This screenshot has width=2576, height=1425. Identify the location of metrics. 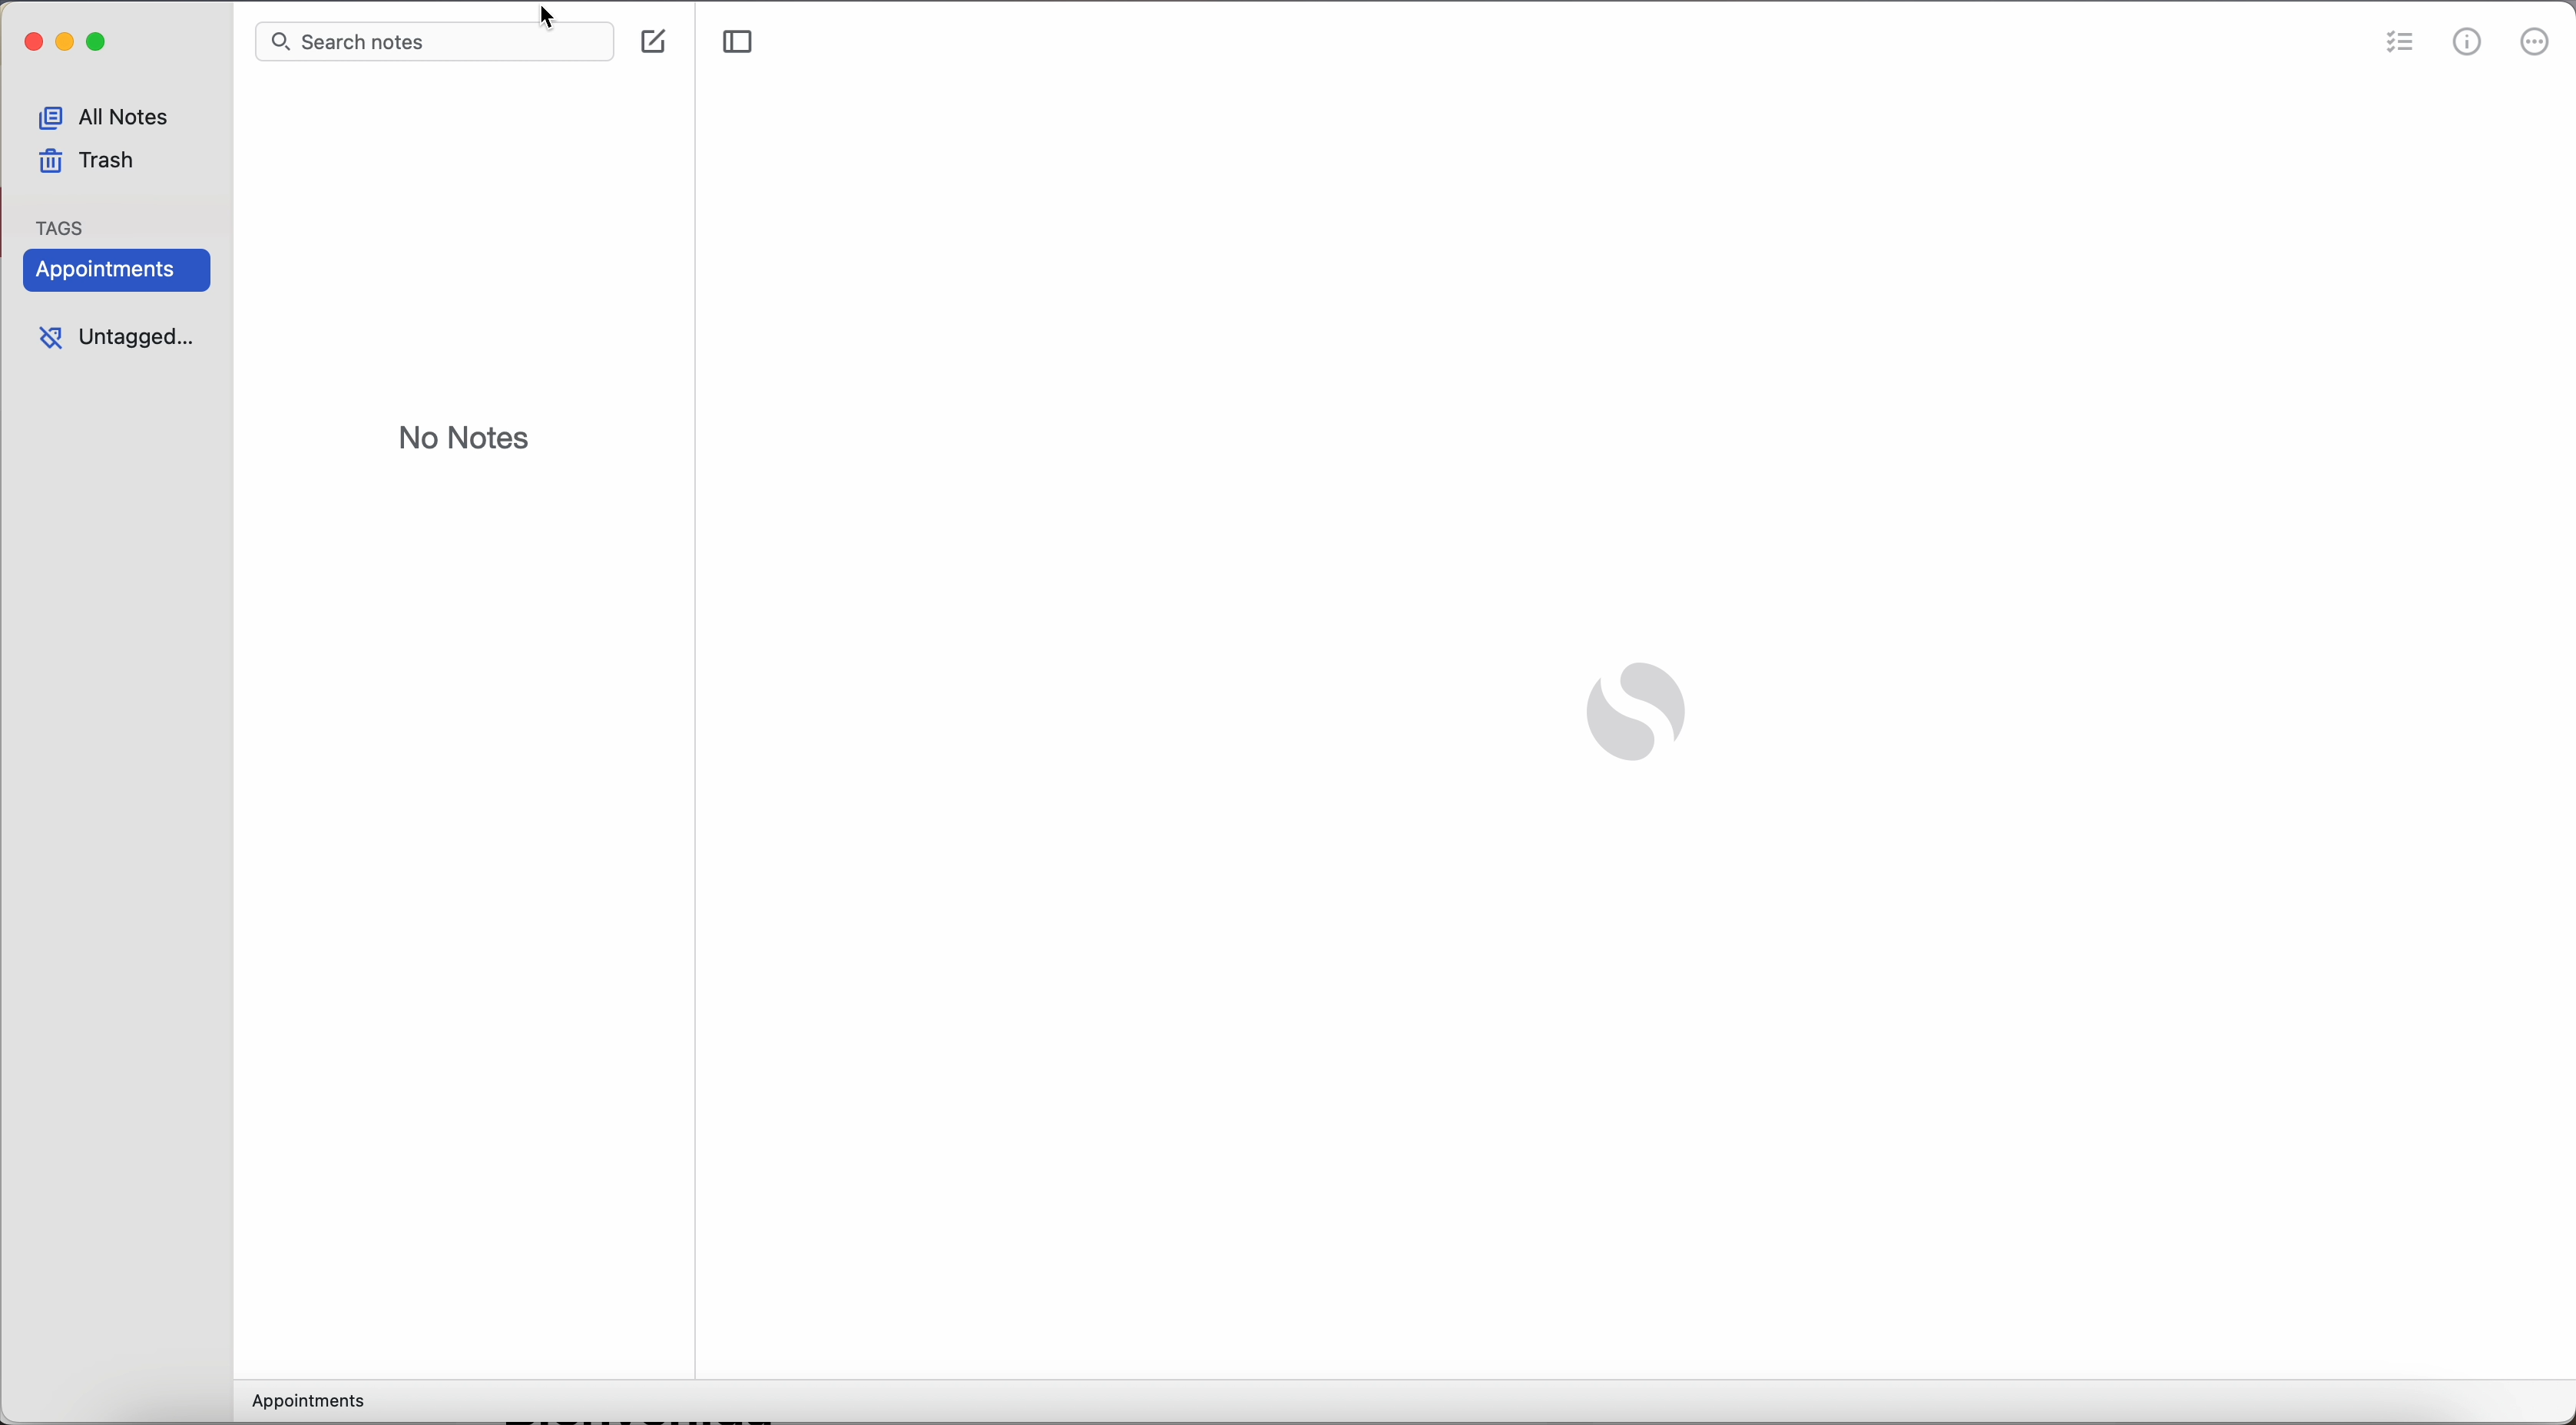
(2470, 44).